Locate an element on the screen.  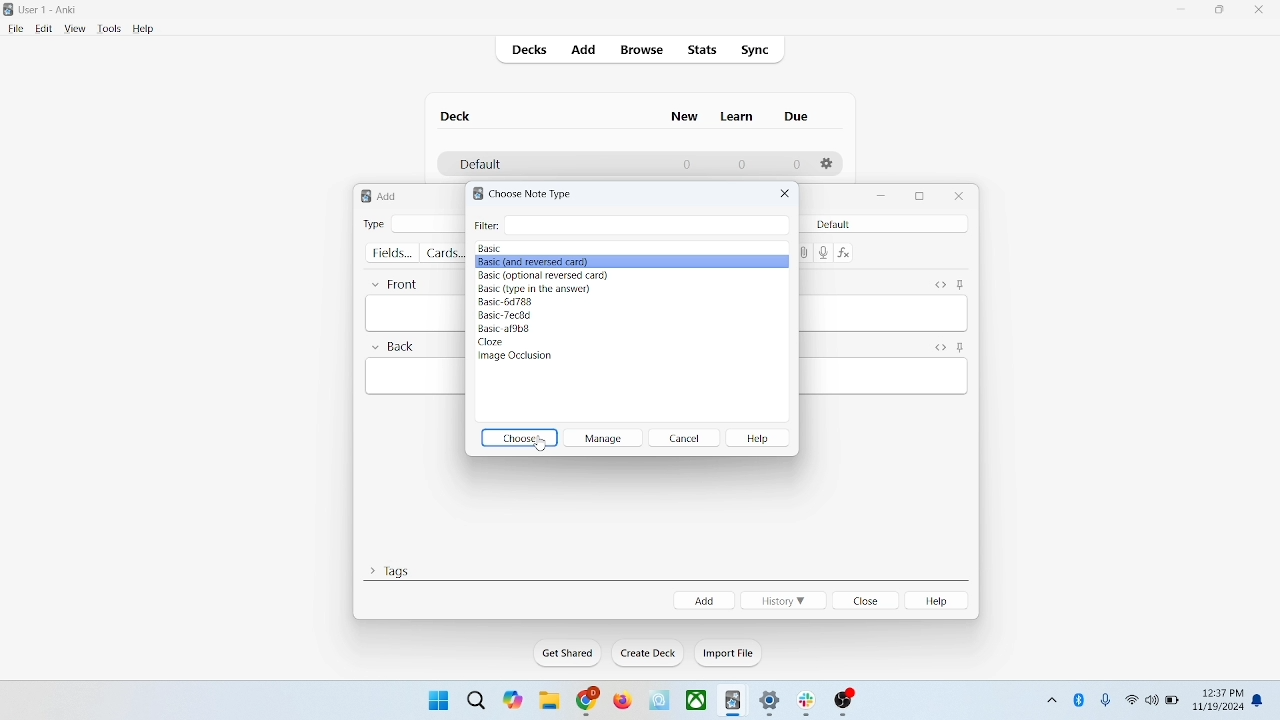
0 is located at coordinates (796, 165).